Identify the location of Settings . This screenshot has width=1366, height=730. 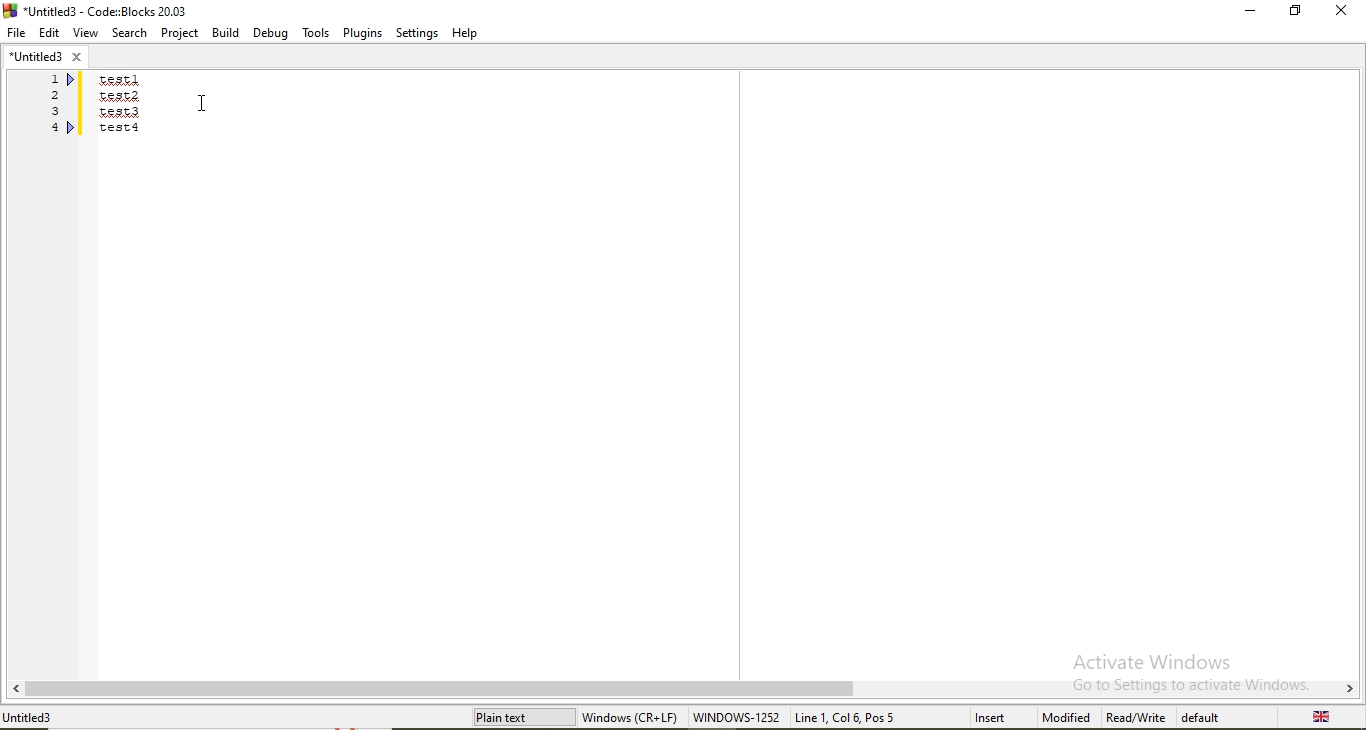
(414, 34).